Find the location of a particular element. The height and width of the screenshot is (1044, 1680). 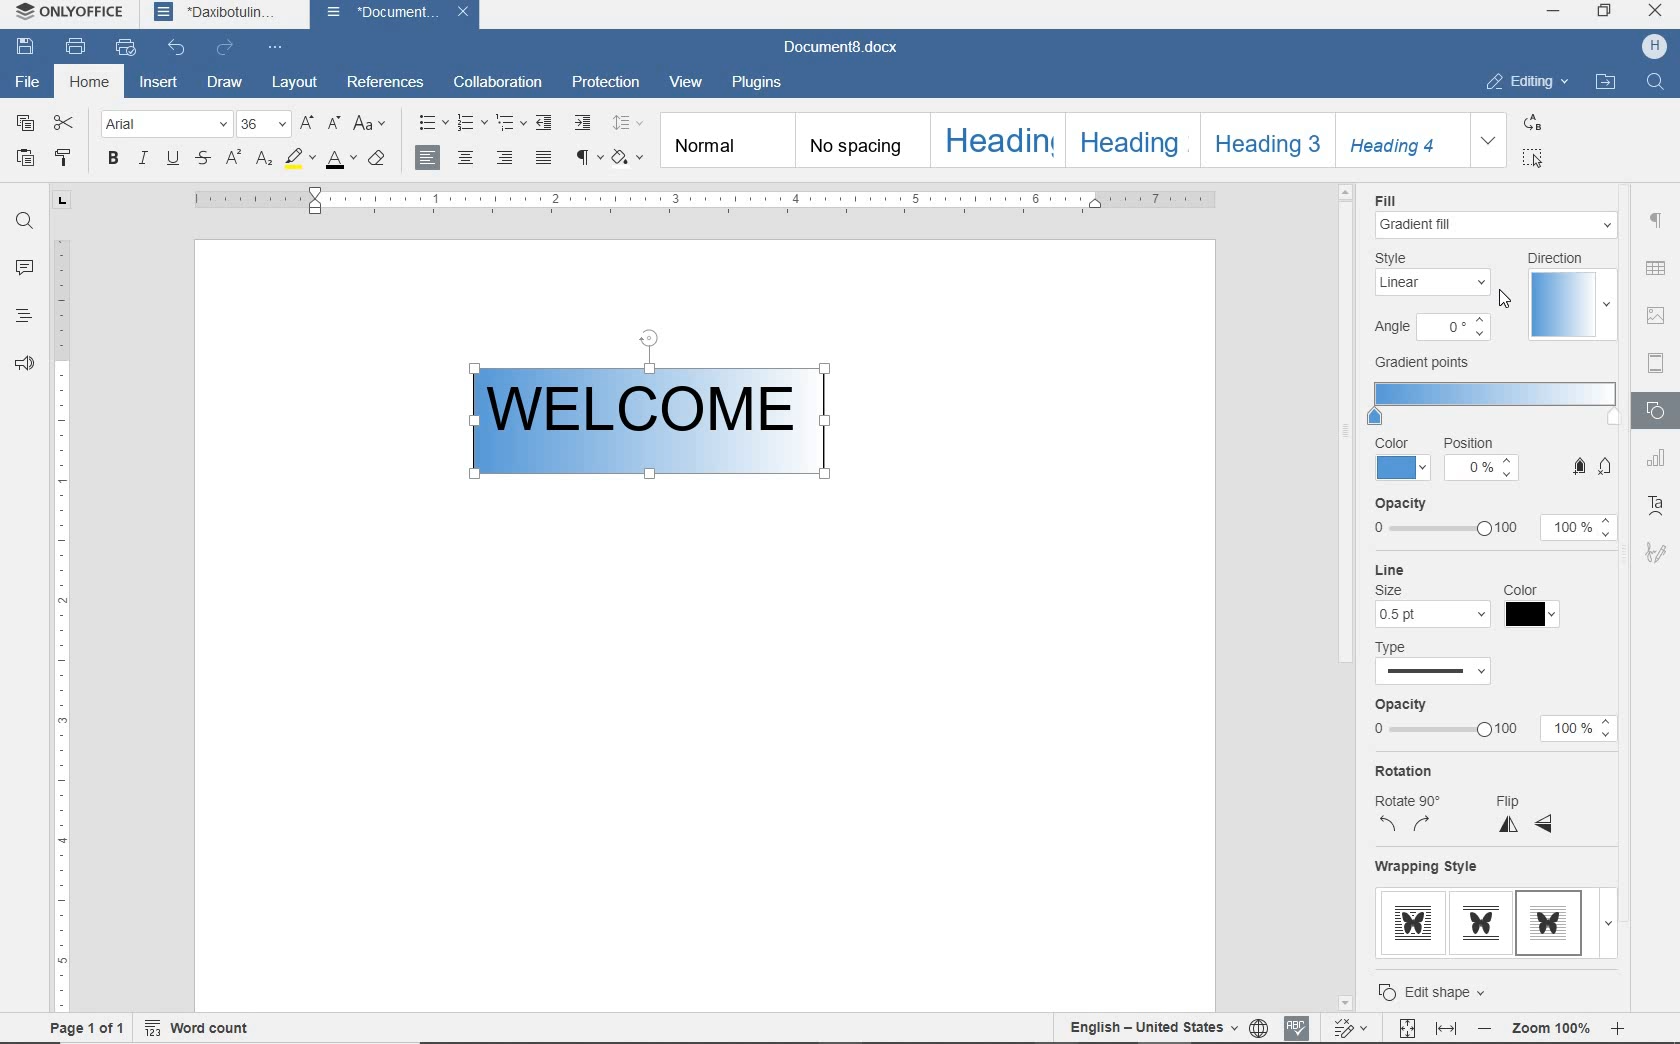

PAGE 1 OF 1 is located at coordinates (86, 1028).